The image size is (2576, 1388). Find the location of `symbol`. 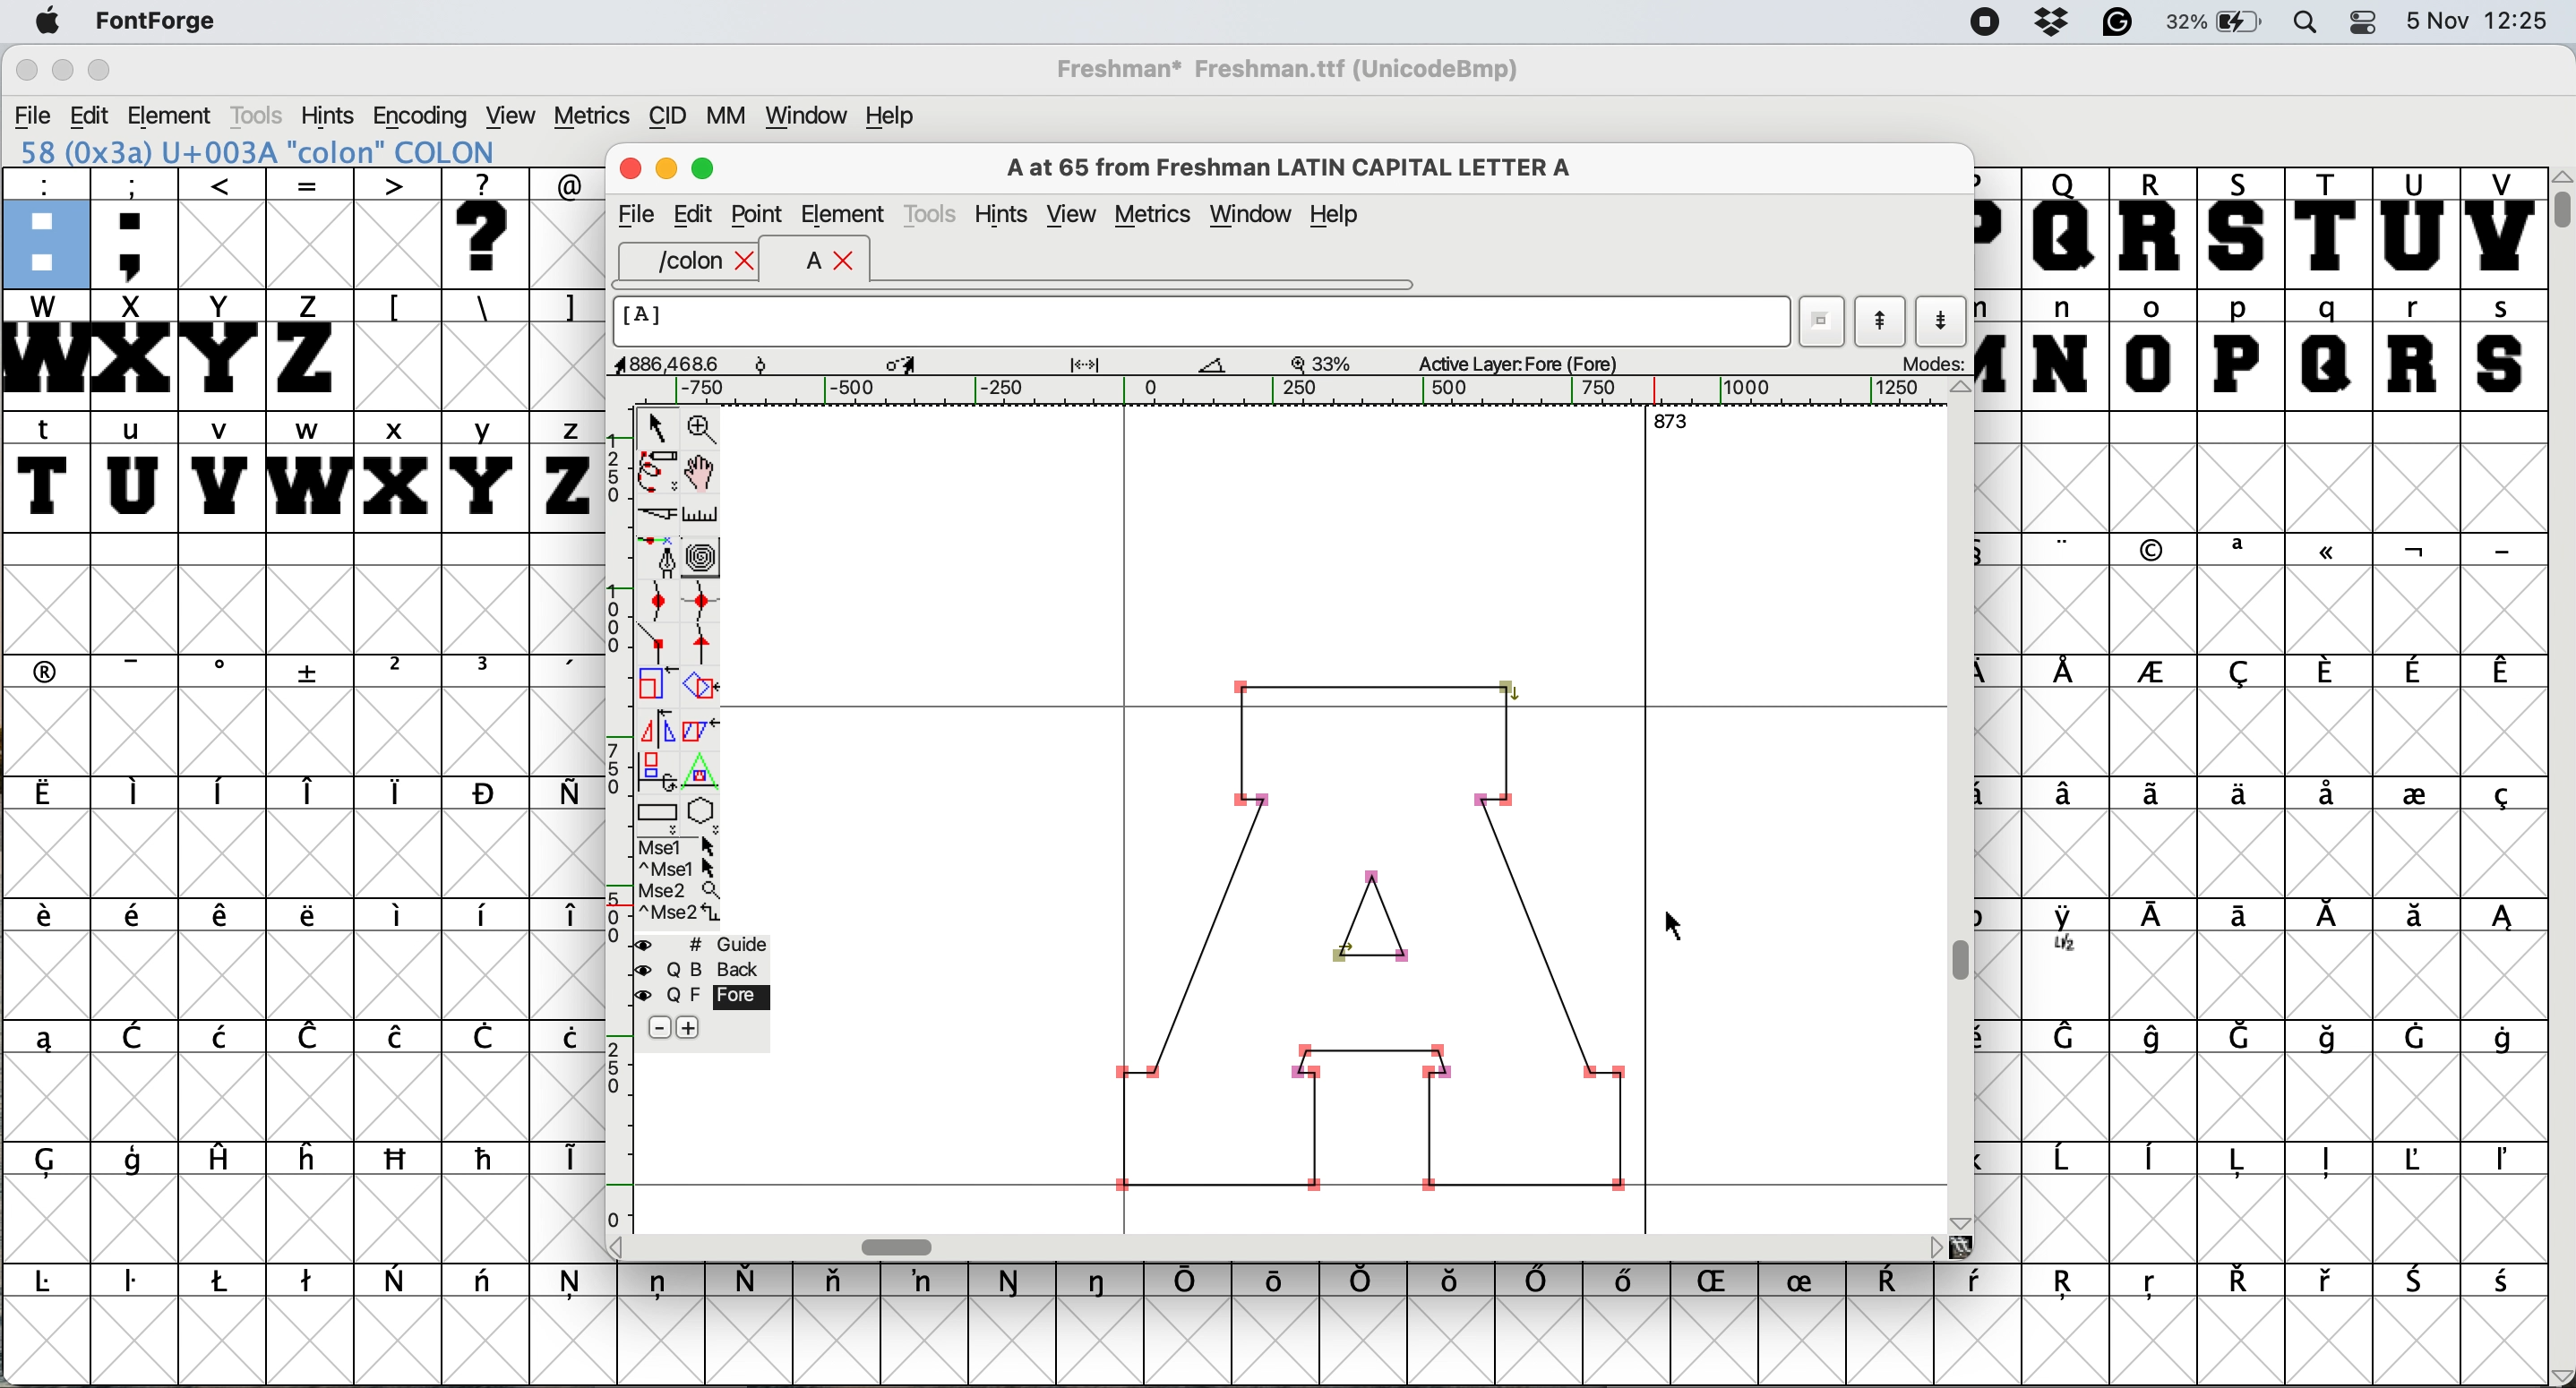

symbol is located at coordinates (2501, 798).